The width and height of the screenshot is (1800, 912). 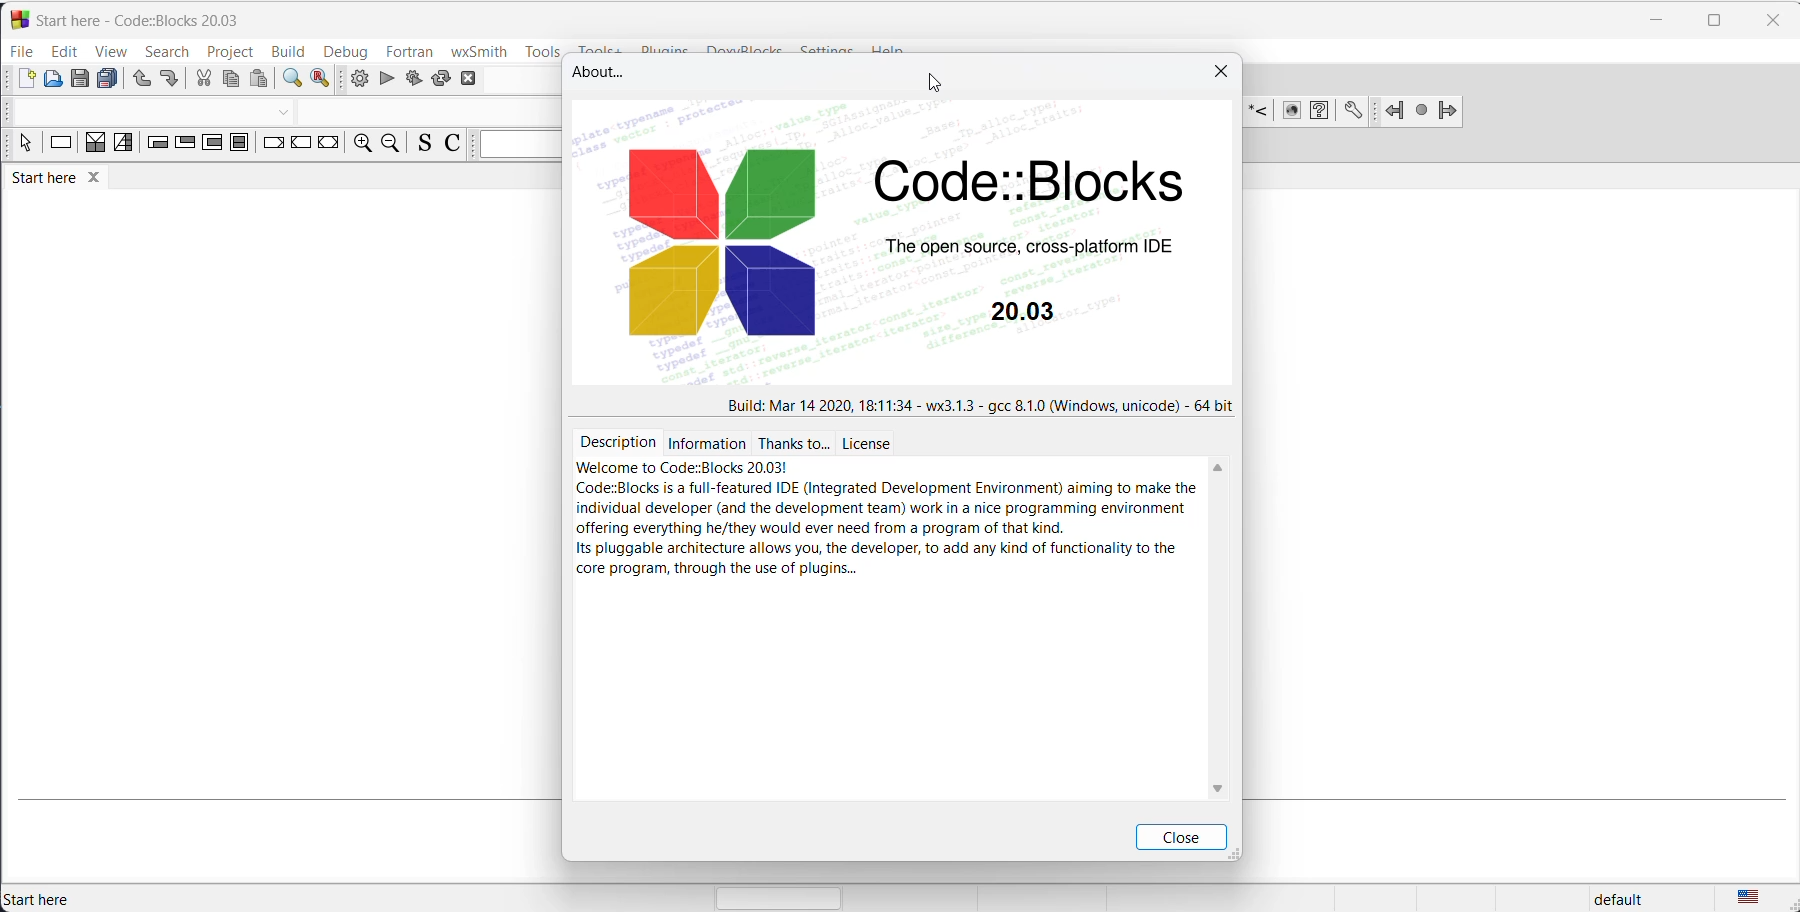 What do you see at coordinates (440, 79) in the screenshot?
I see `rebuild` at bounding box center [440, 79].